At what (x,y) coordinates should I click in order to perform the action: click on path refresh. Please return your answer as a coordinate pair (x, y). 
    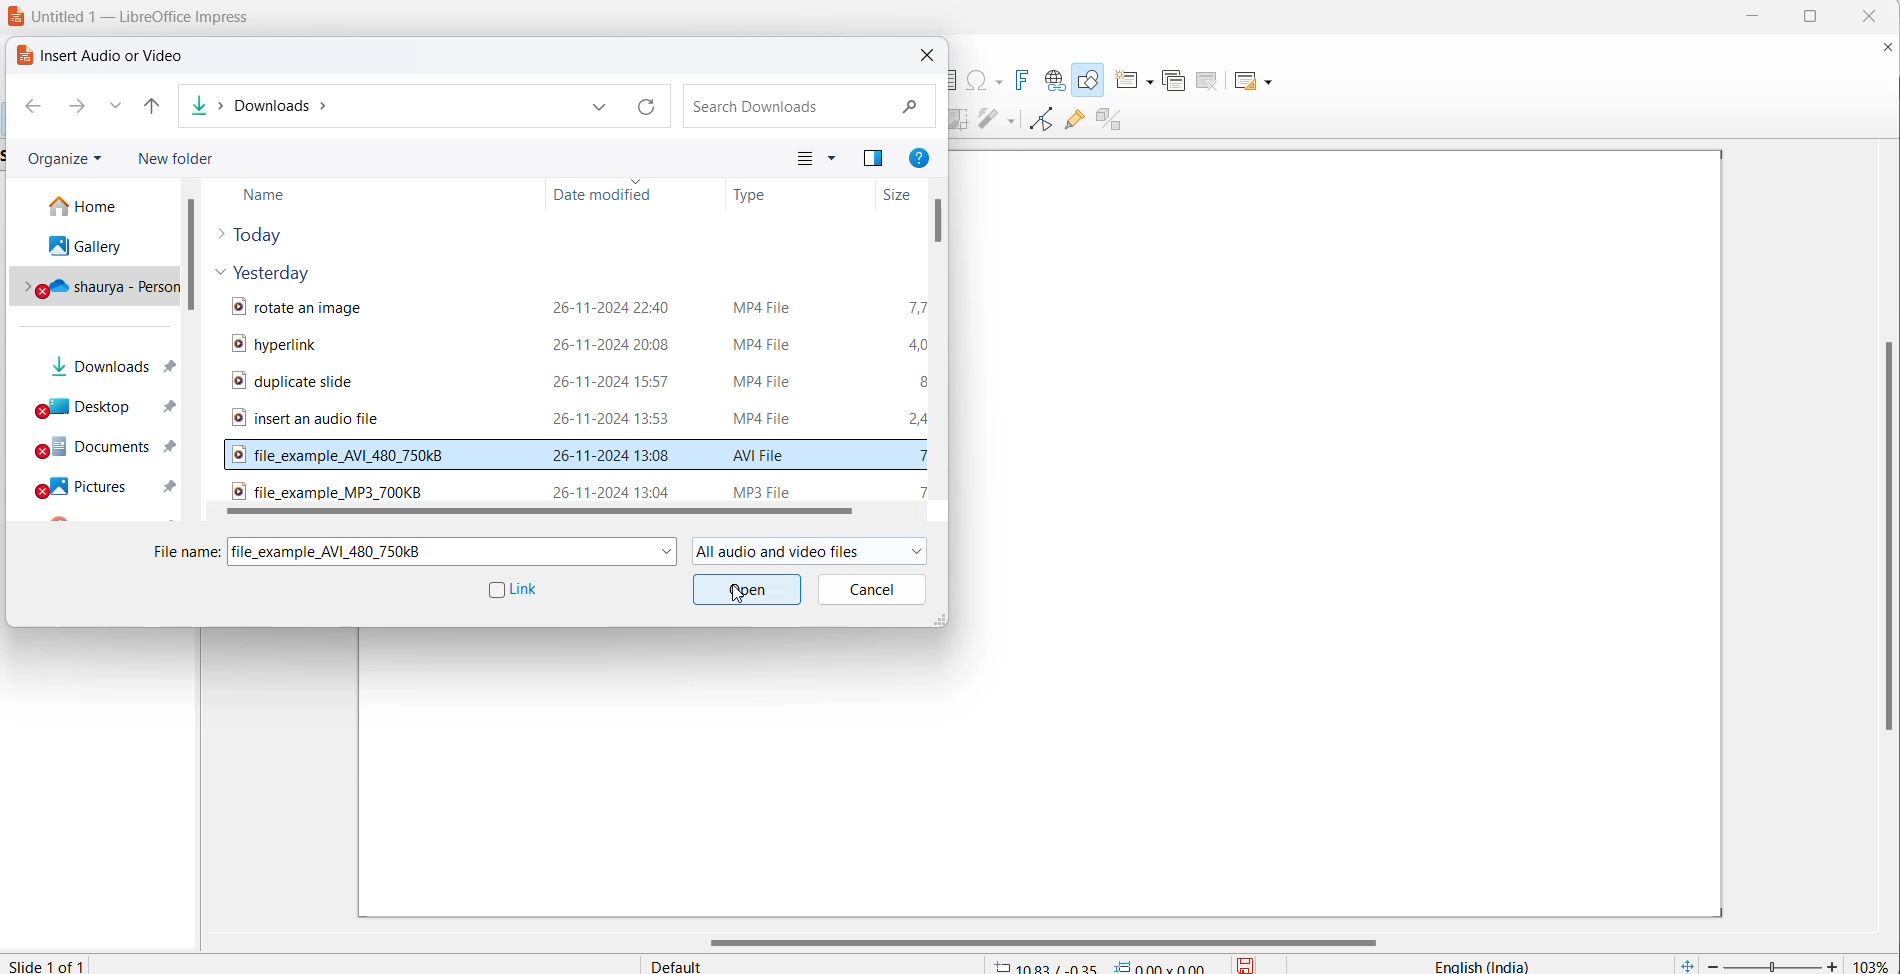
    Looking at the image, I should click on (643, 107).